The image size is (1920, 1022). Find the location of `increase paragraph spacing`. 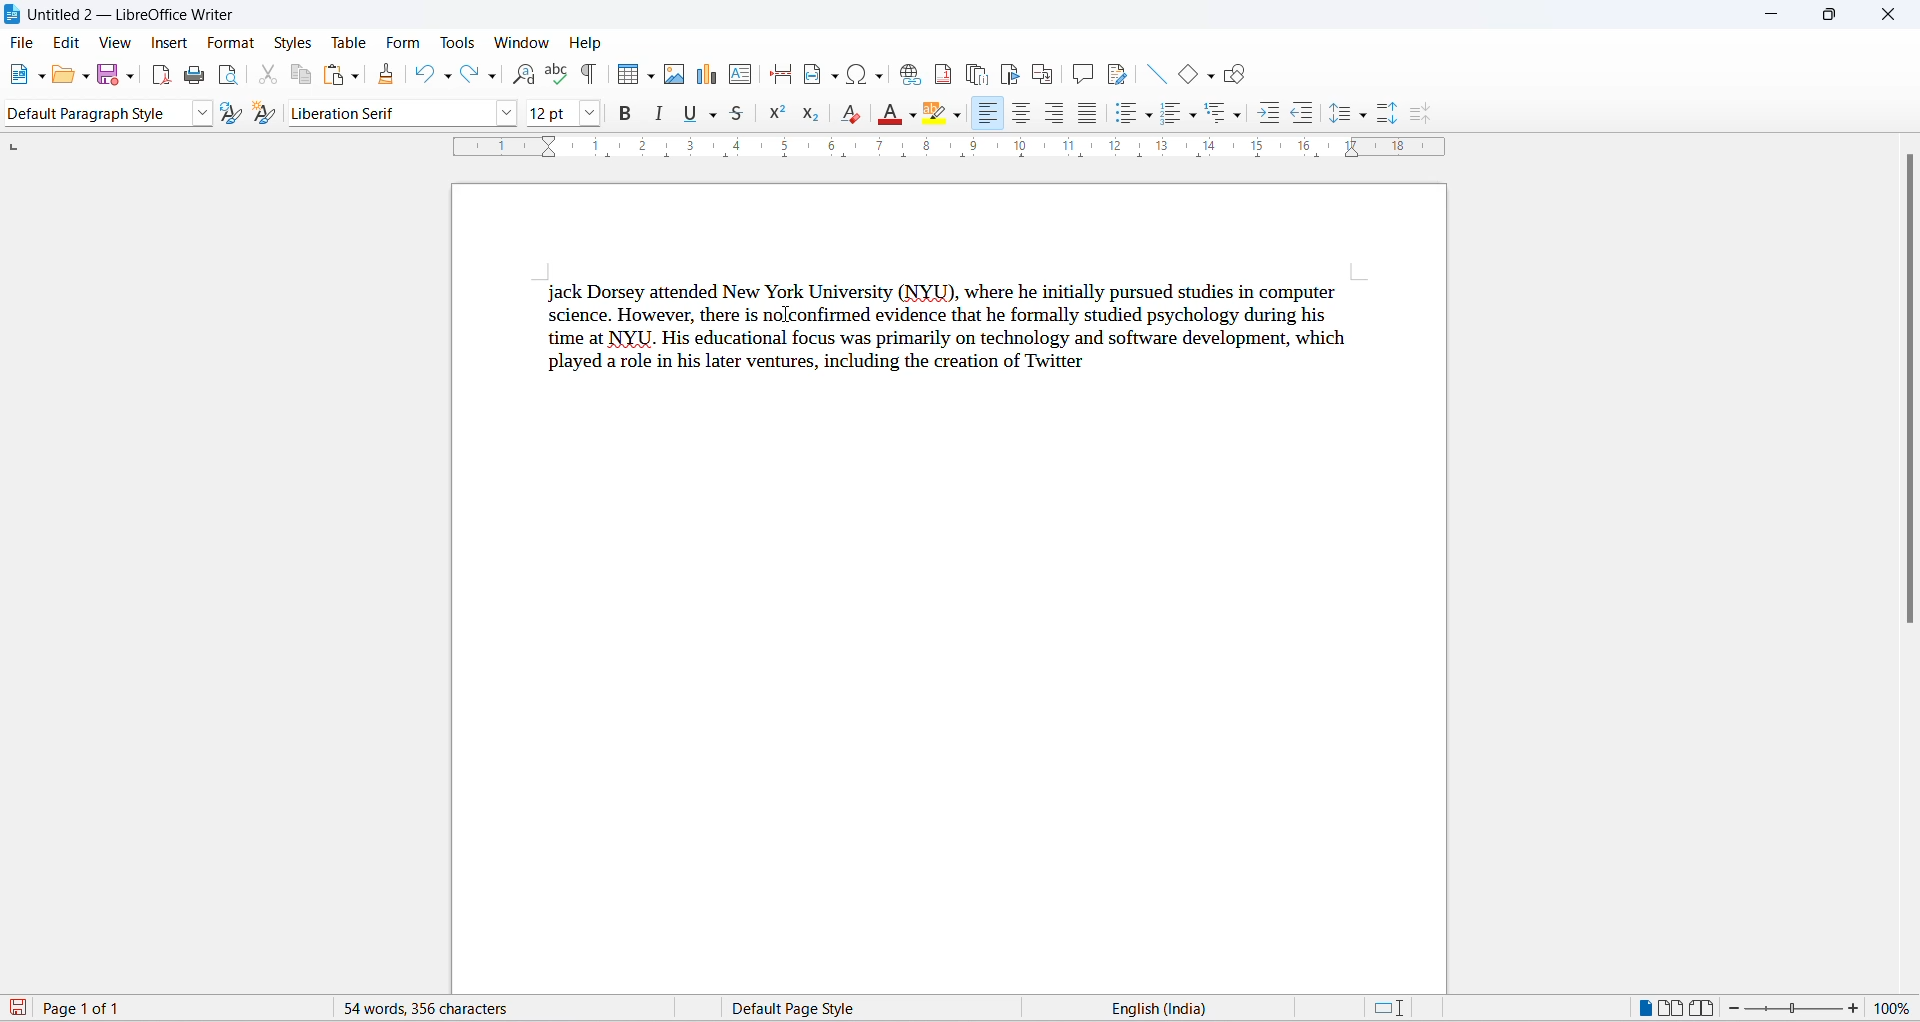

increase paragraph spacing is located at coordinates (1386, 113).